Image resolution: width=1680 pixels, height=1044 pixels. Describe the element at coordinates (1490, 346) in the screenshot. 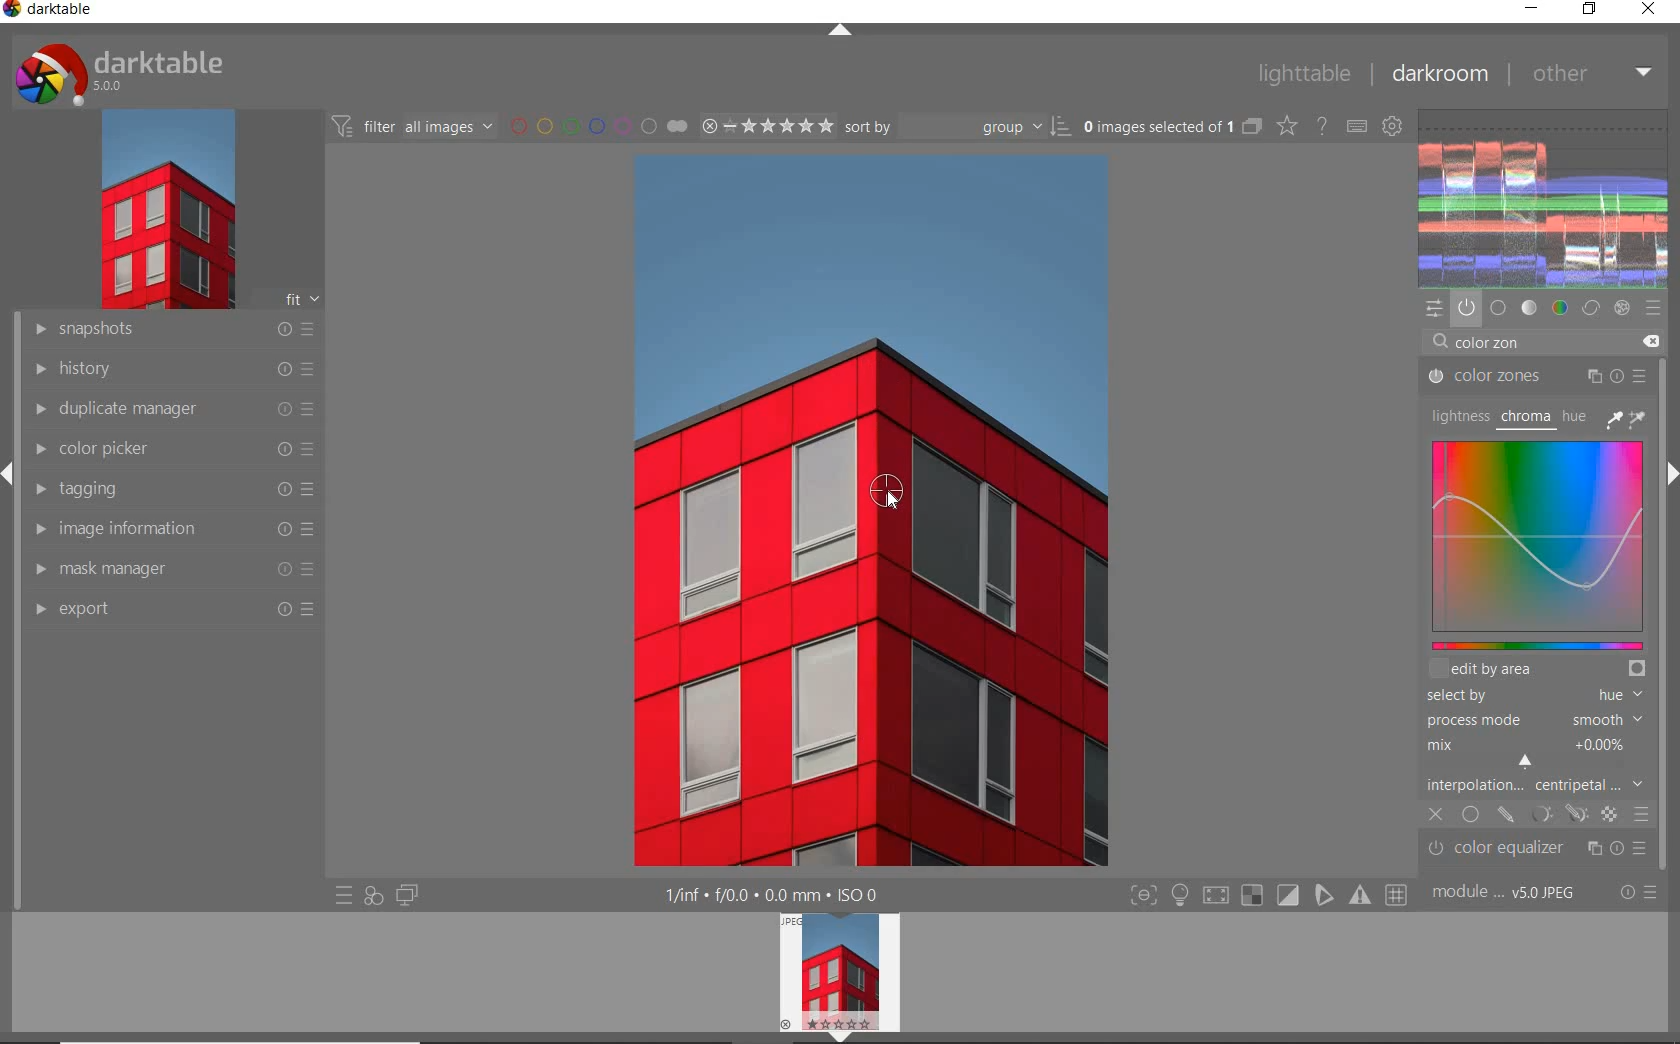

I see `INPUT VALUE` at that location.